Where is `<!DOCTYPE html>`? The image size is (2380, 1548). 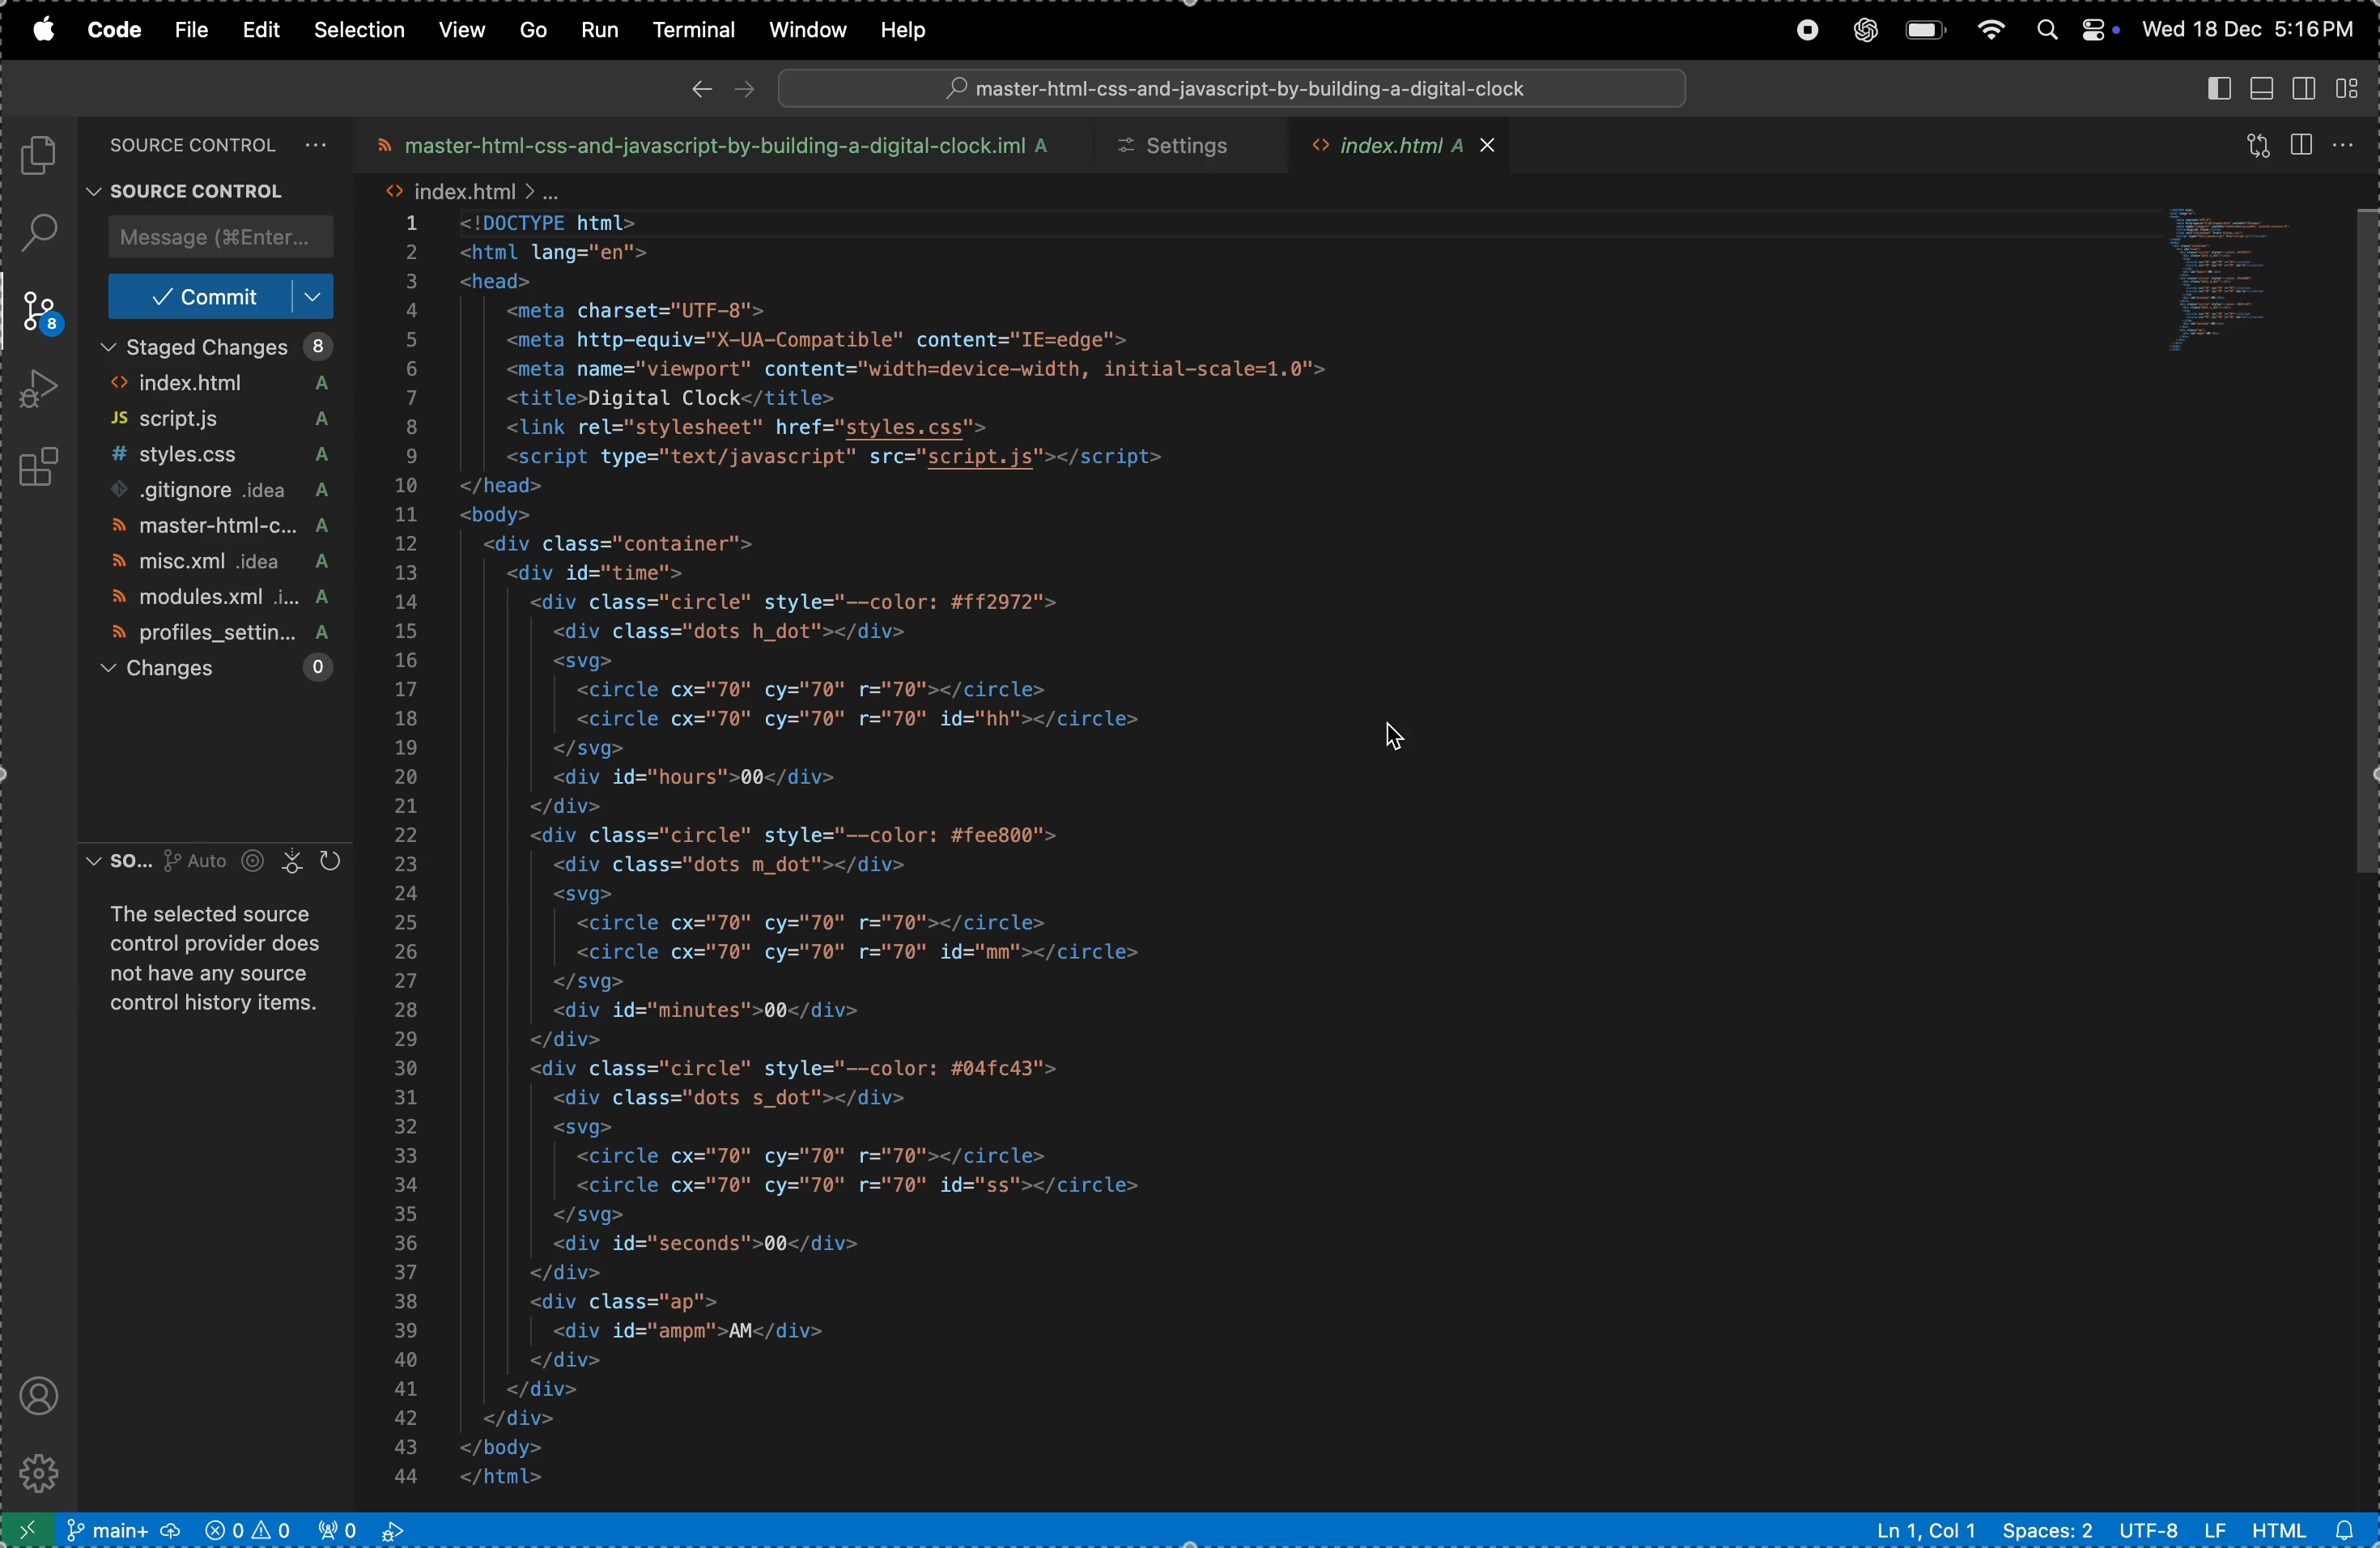 <!DOCTYPE html> is located at coordinates (569, 222).